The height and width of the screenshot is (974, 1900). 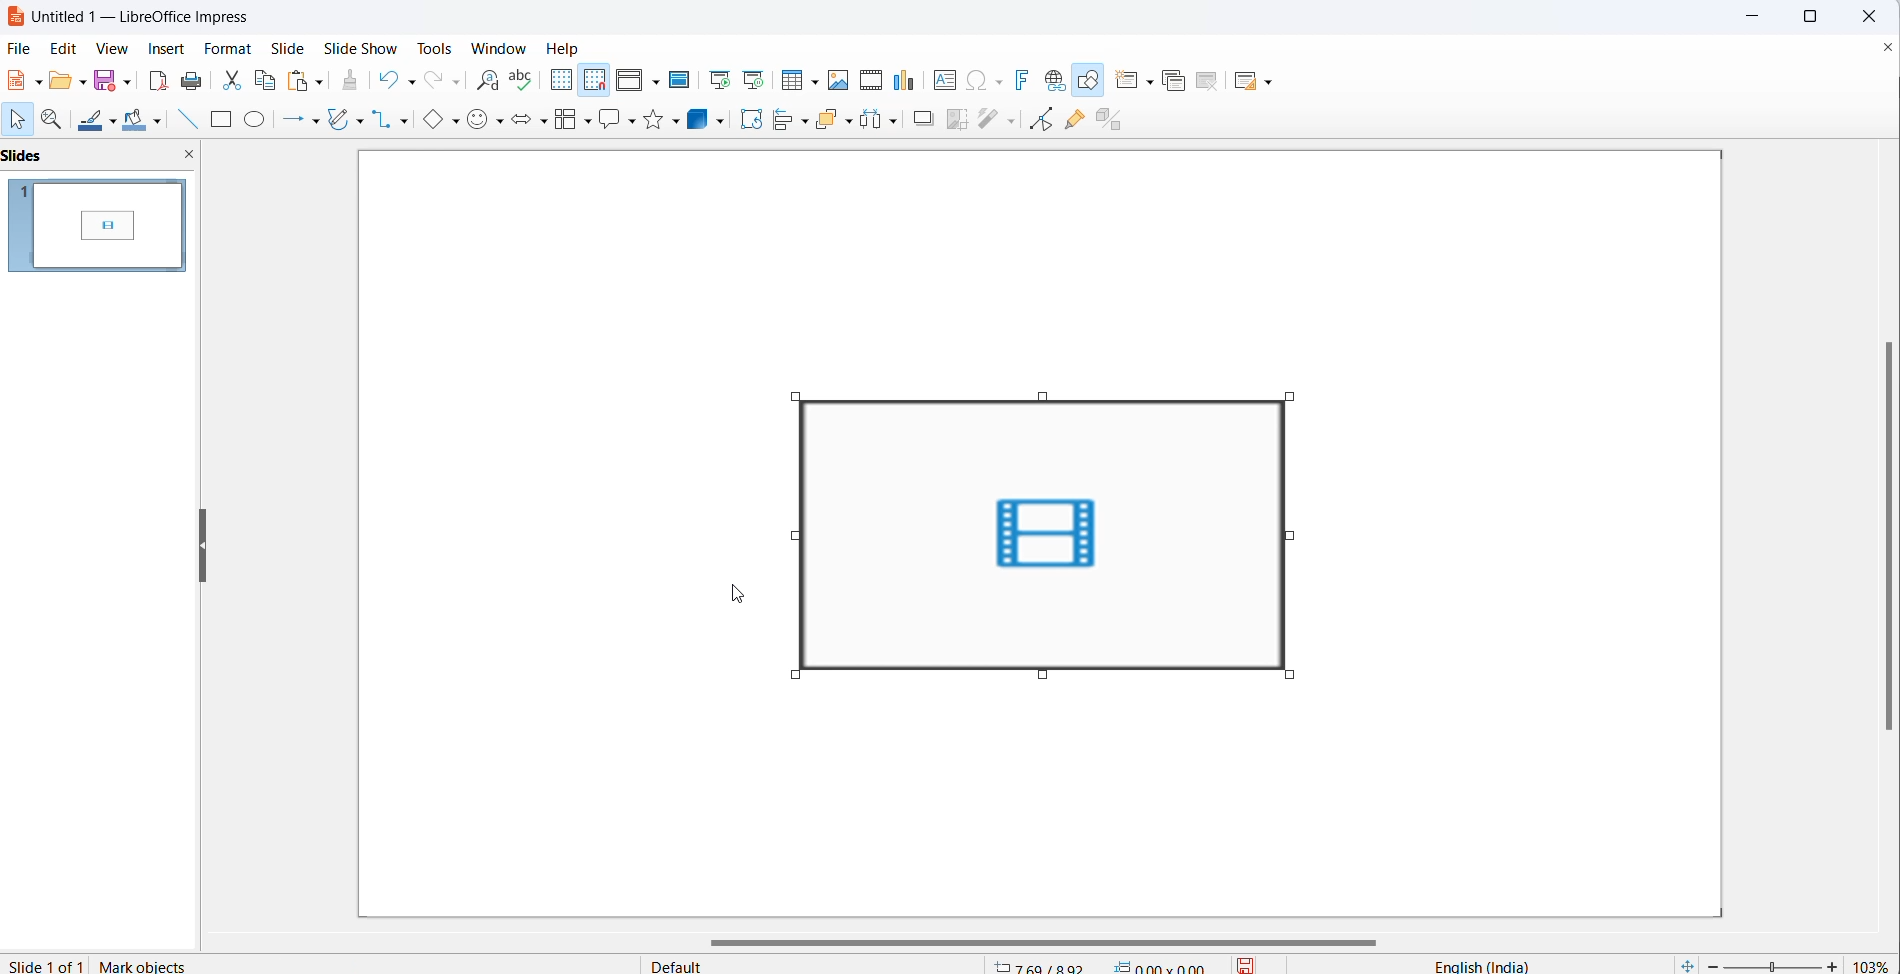 I want to click on selection markup, so click(x=1044, y=676).